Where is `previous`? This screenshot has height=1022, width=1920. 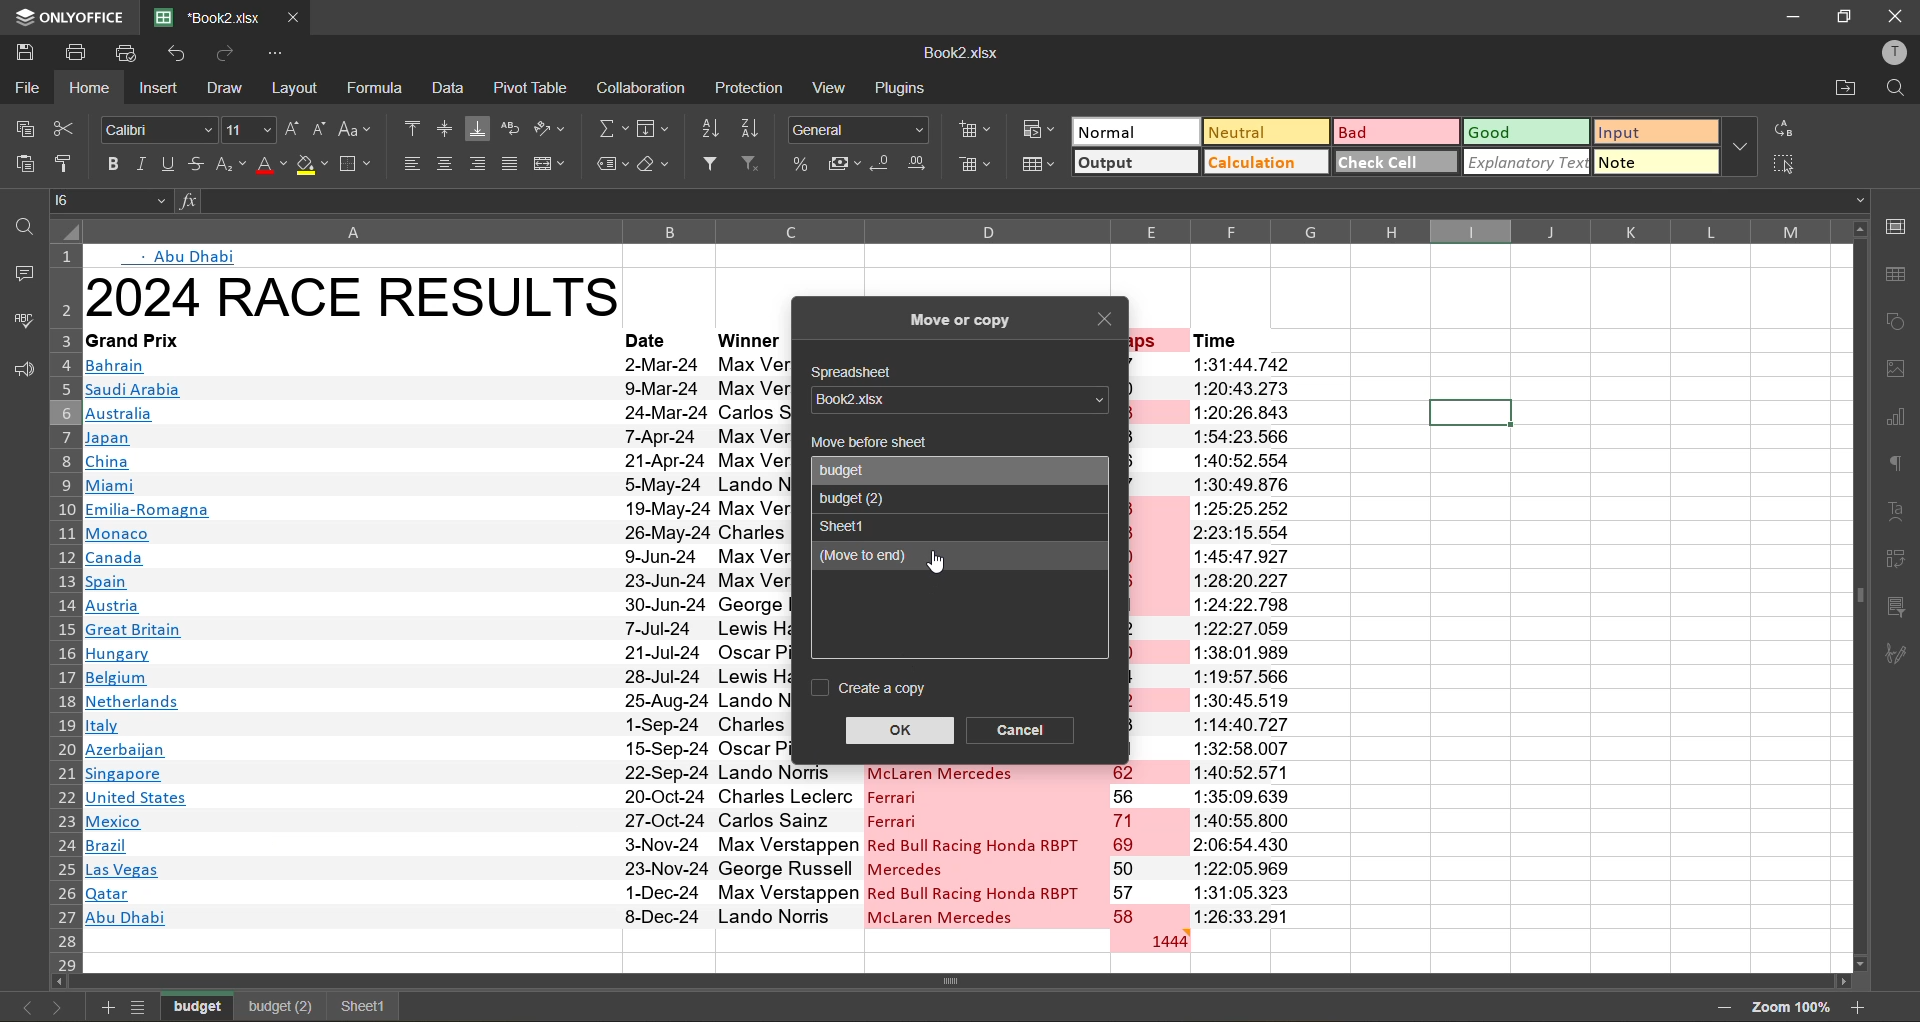 previous is located at coordinates (20, 1007).